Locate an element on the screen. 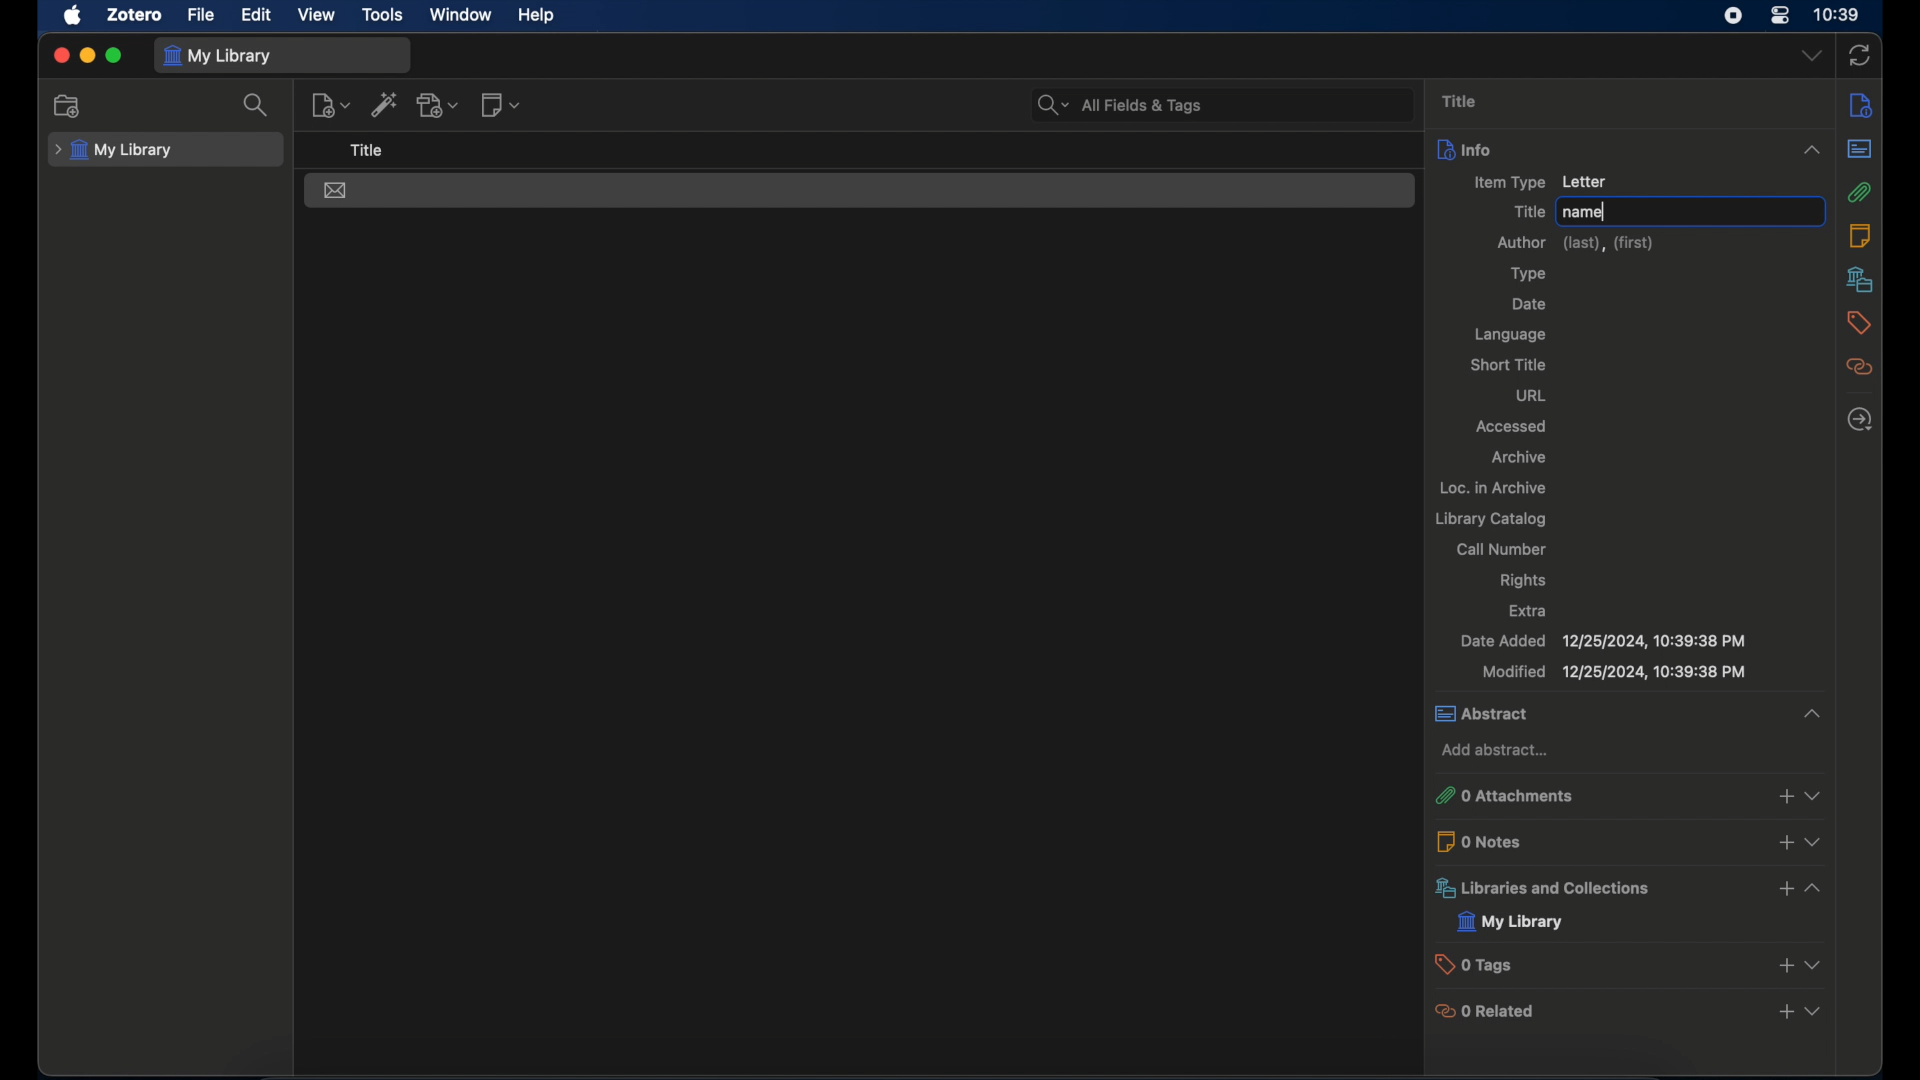  view more is located at coordinates (1813, 964).